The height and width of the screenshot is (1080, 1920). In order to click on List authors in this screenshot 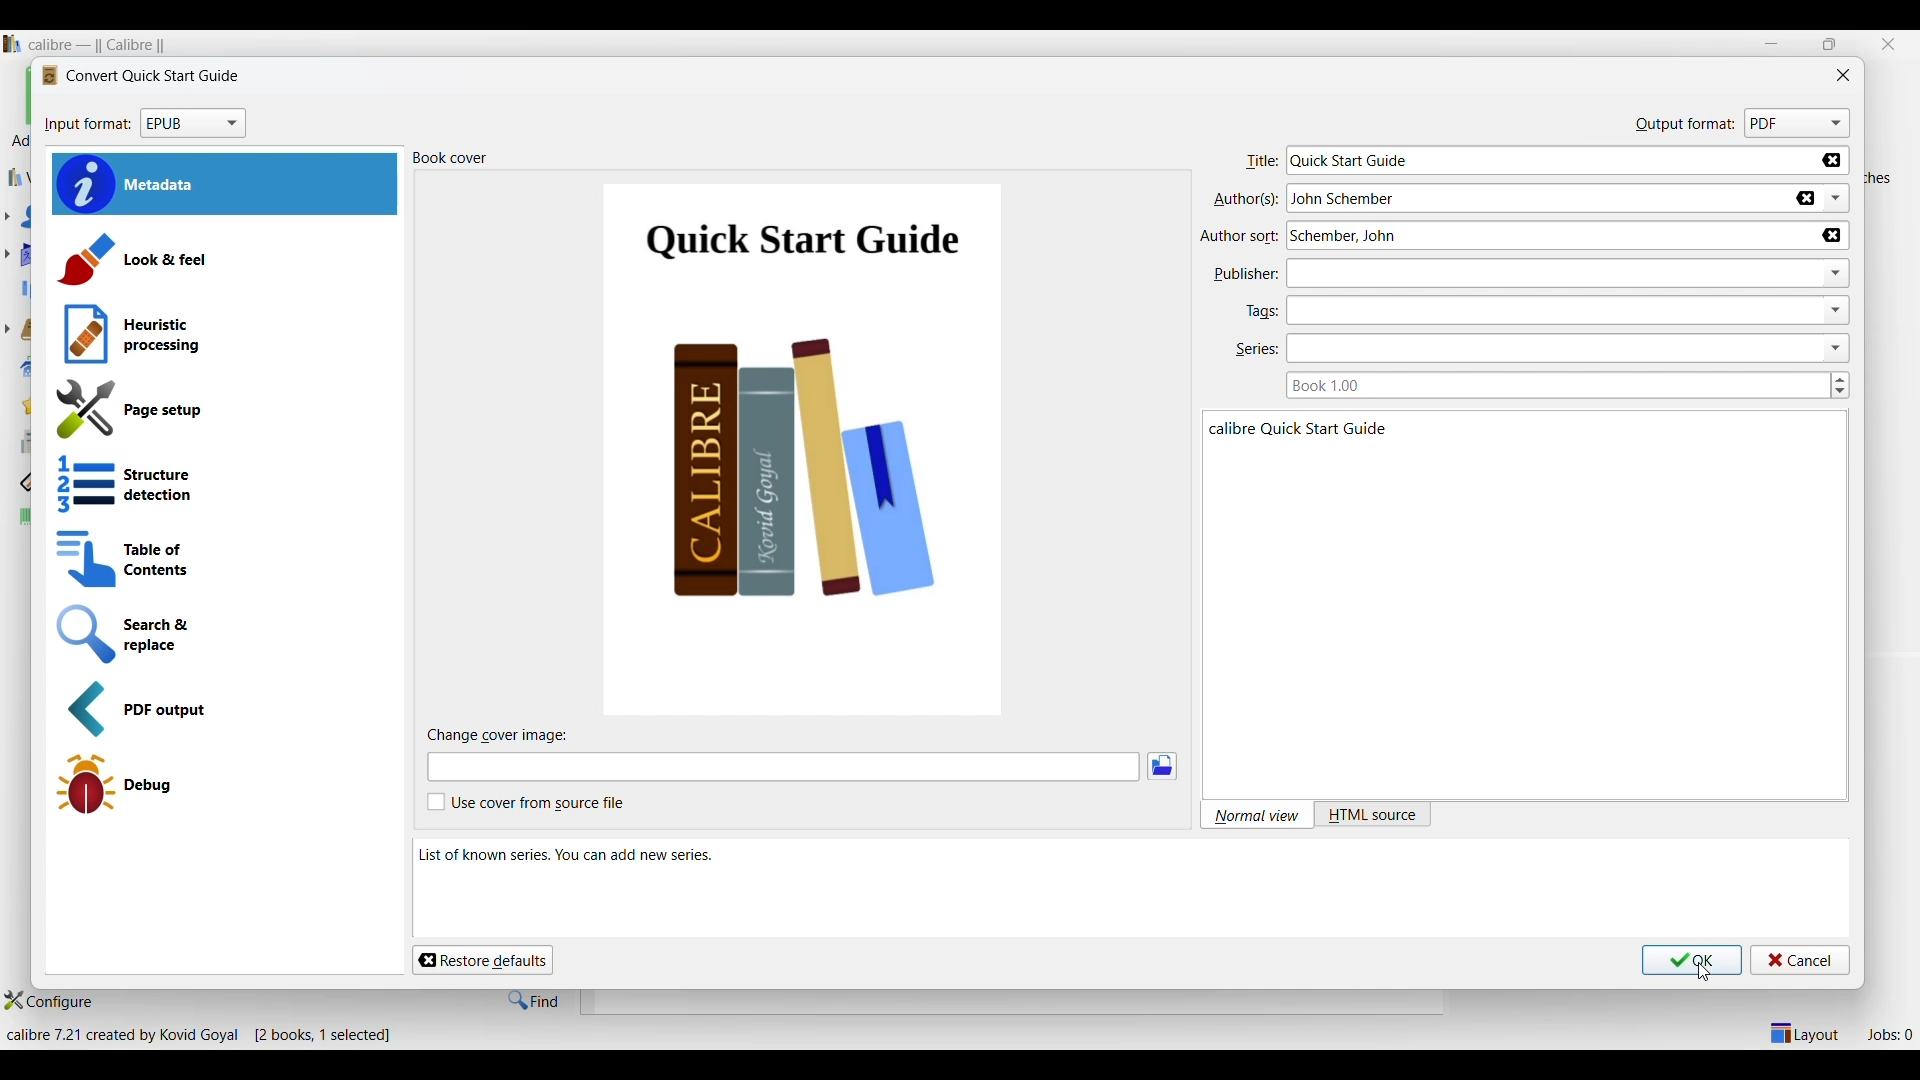, I will do `click(1837, 198)`.